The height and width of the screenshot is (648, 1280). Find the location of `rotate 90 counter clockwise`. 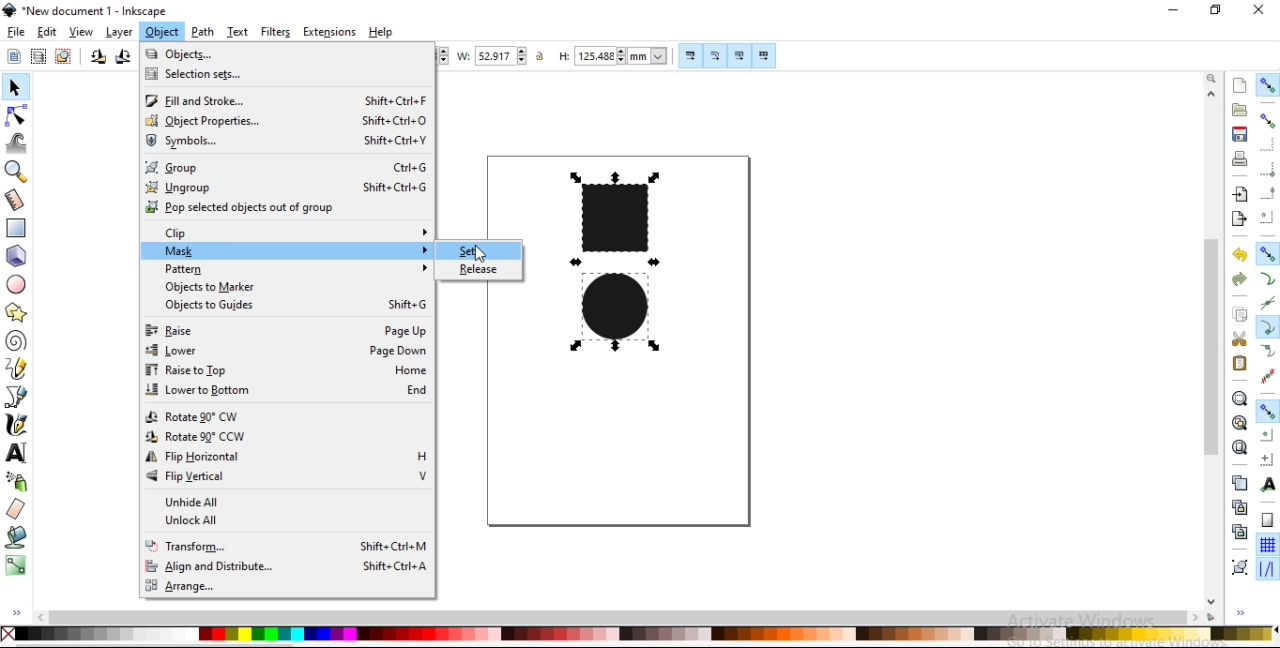

rotate 90 counter clockwise is located at coordinates (98, 59).